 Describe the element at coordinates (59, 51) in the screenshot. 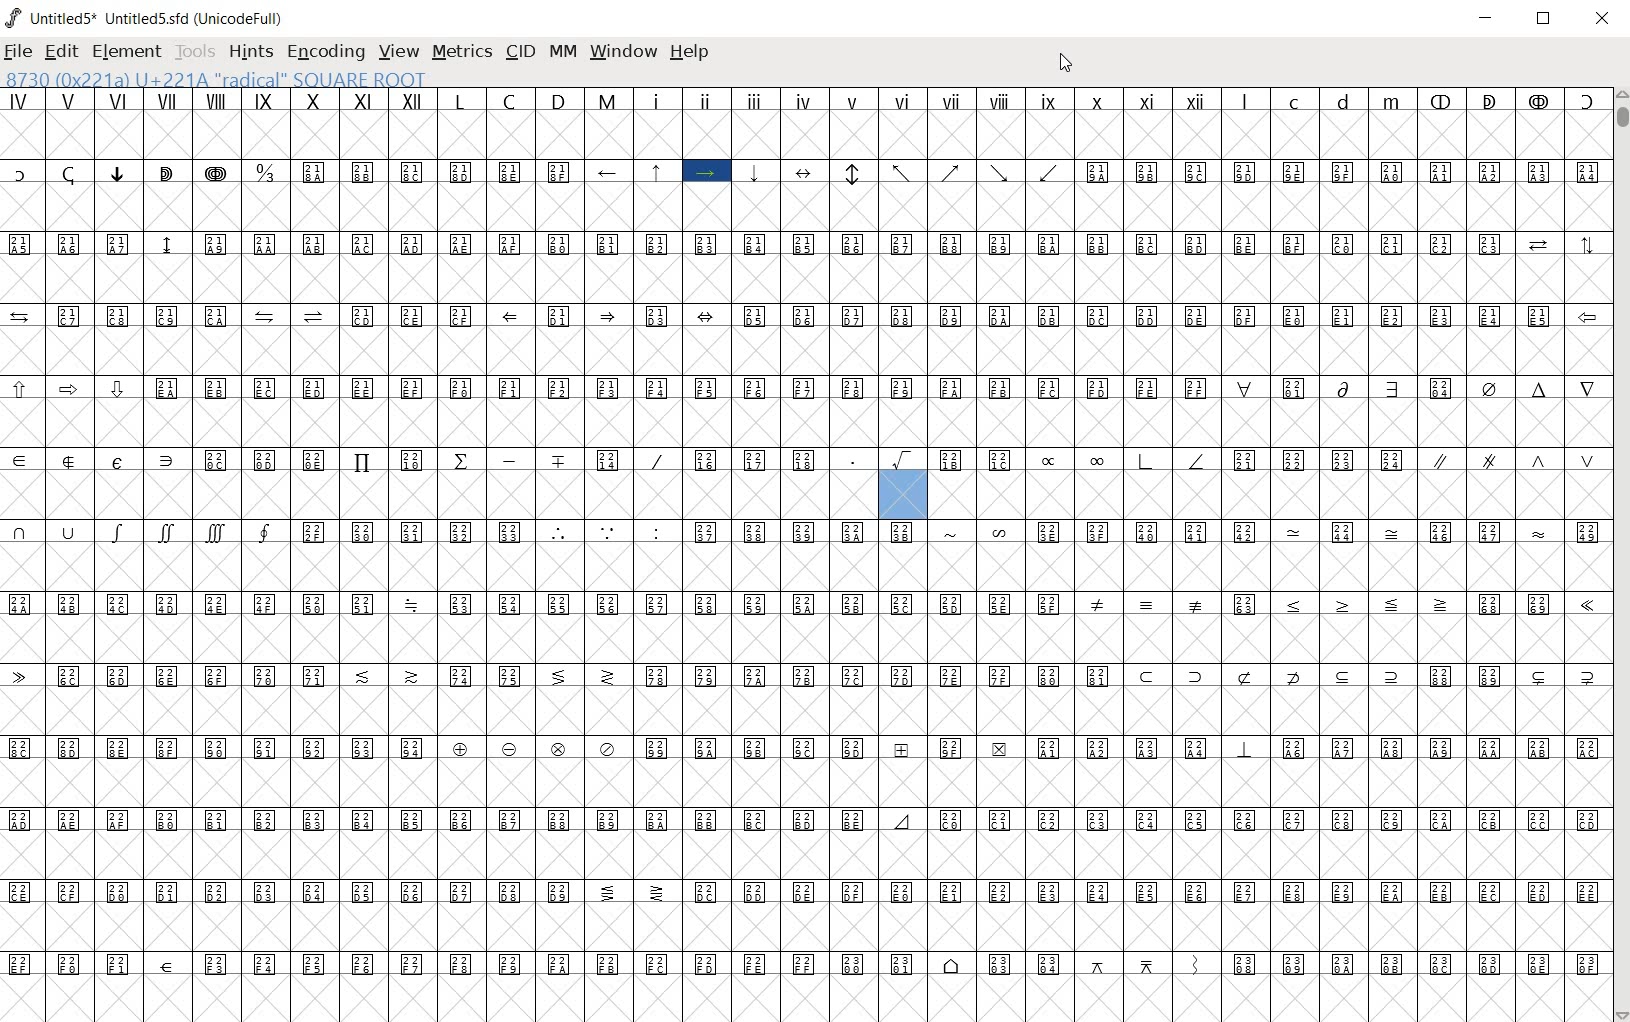

I see `EDIT` at that location.